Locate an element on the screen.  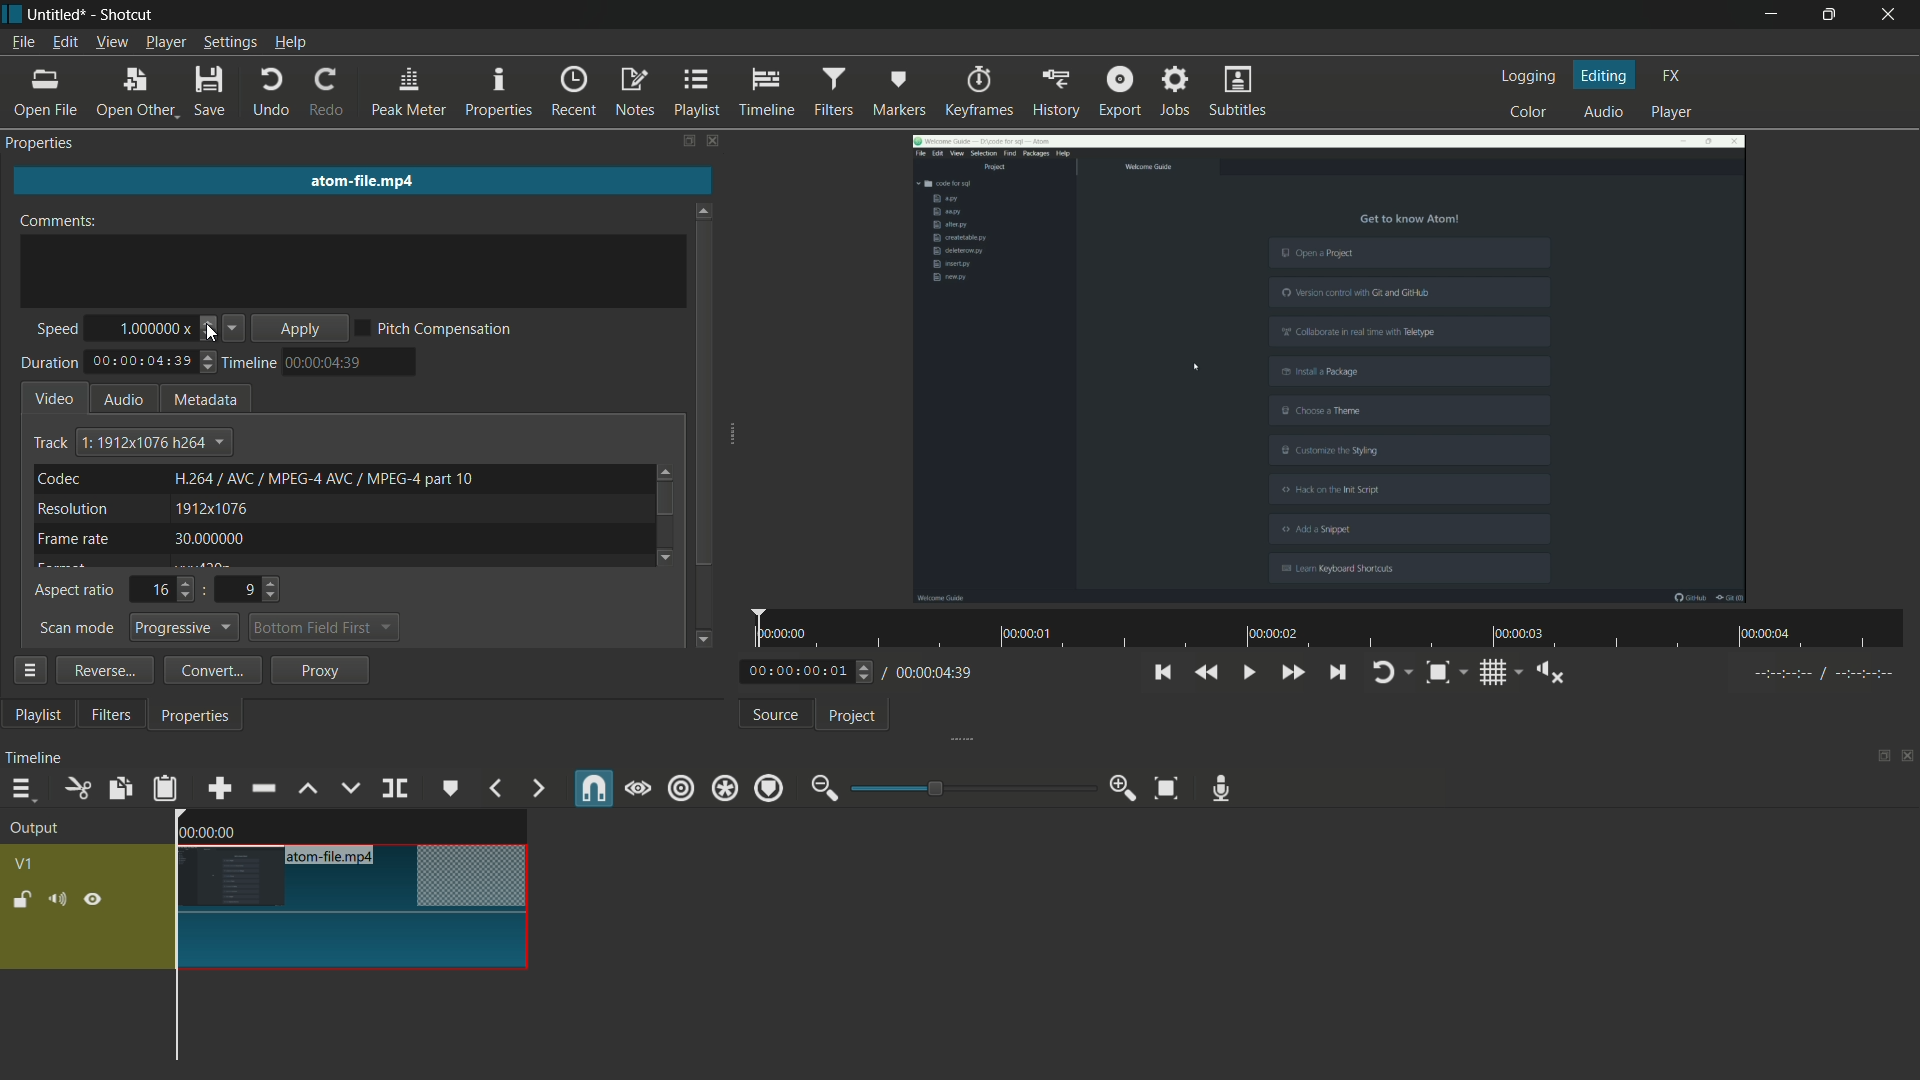
track is located at coordinates (49, 443).